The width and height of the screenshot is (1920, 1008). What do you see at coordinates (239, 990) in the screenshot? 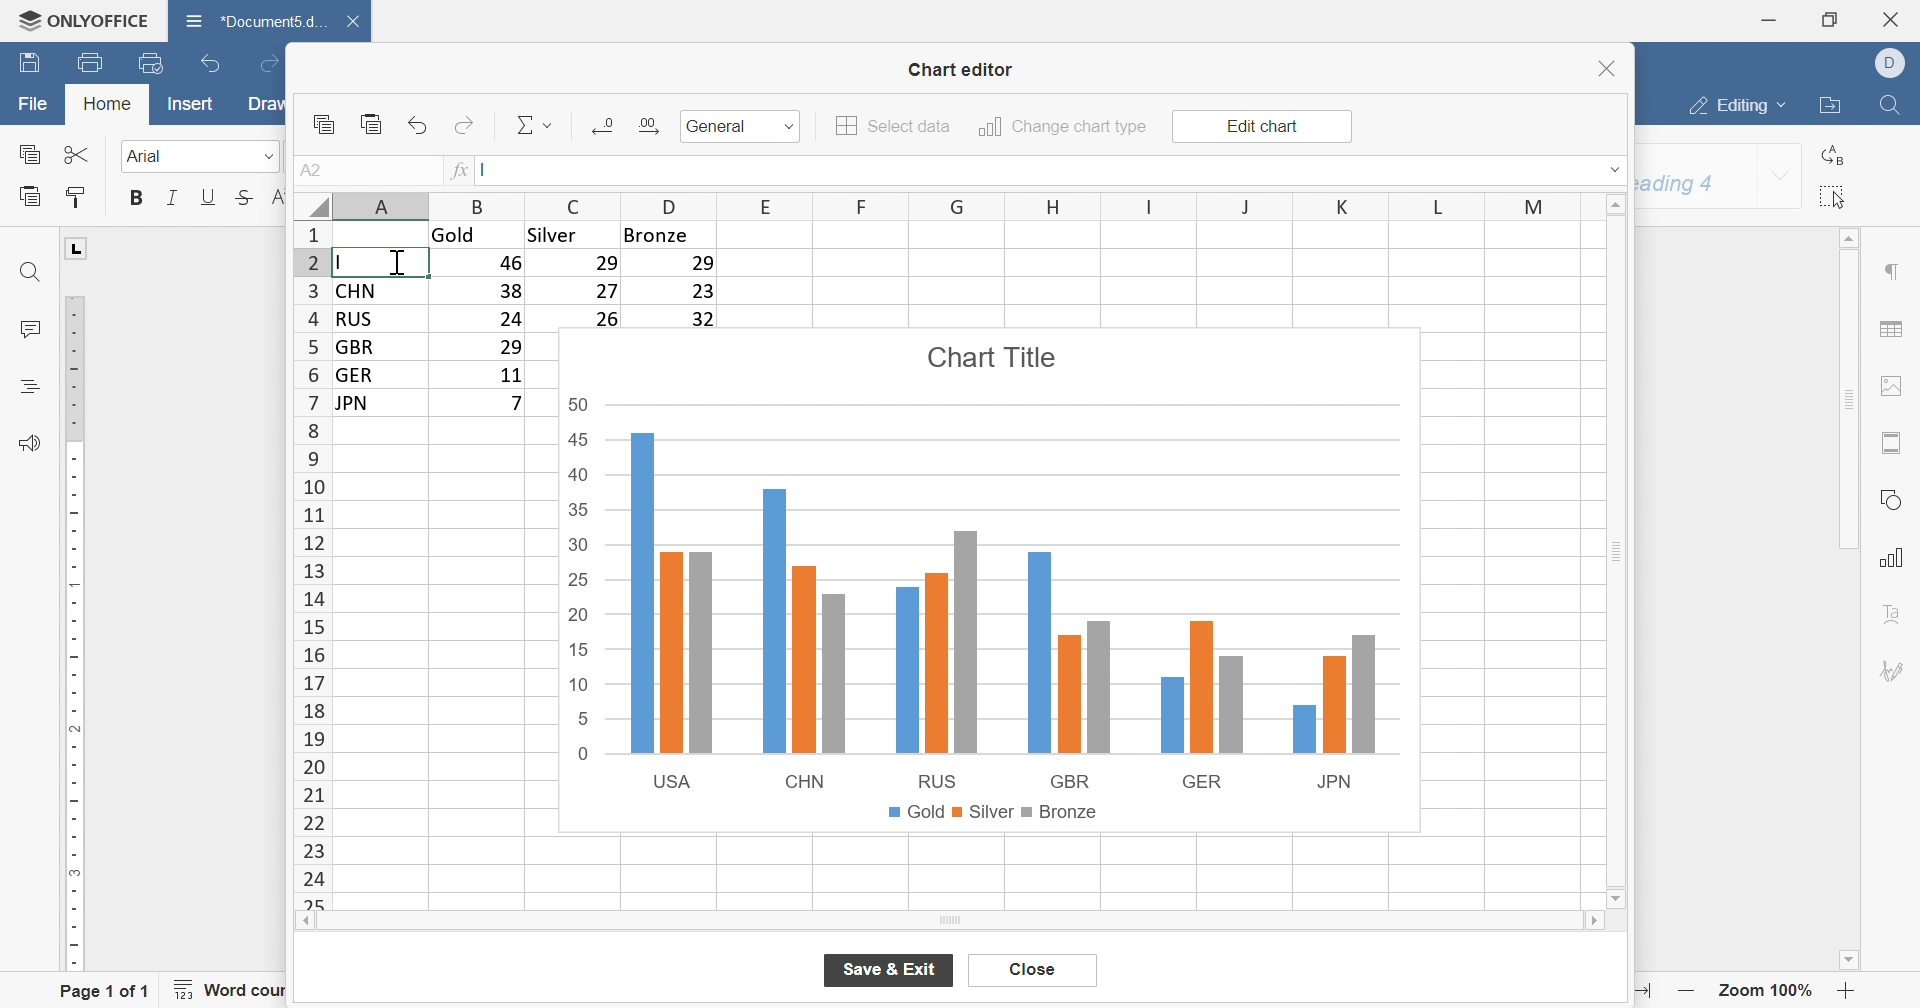
I see `word count` at bounding box center [239, 990].